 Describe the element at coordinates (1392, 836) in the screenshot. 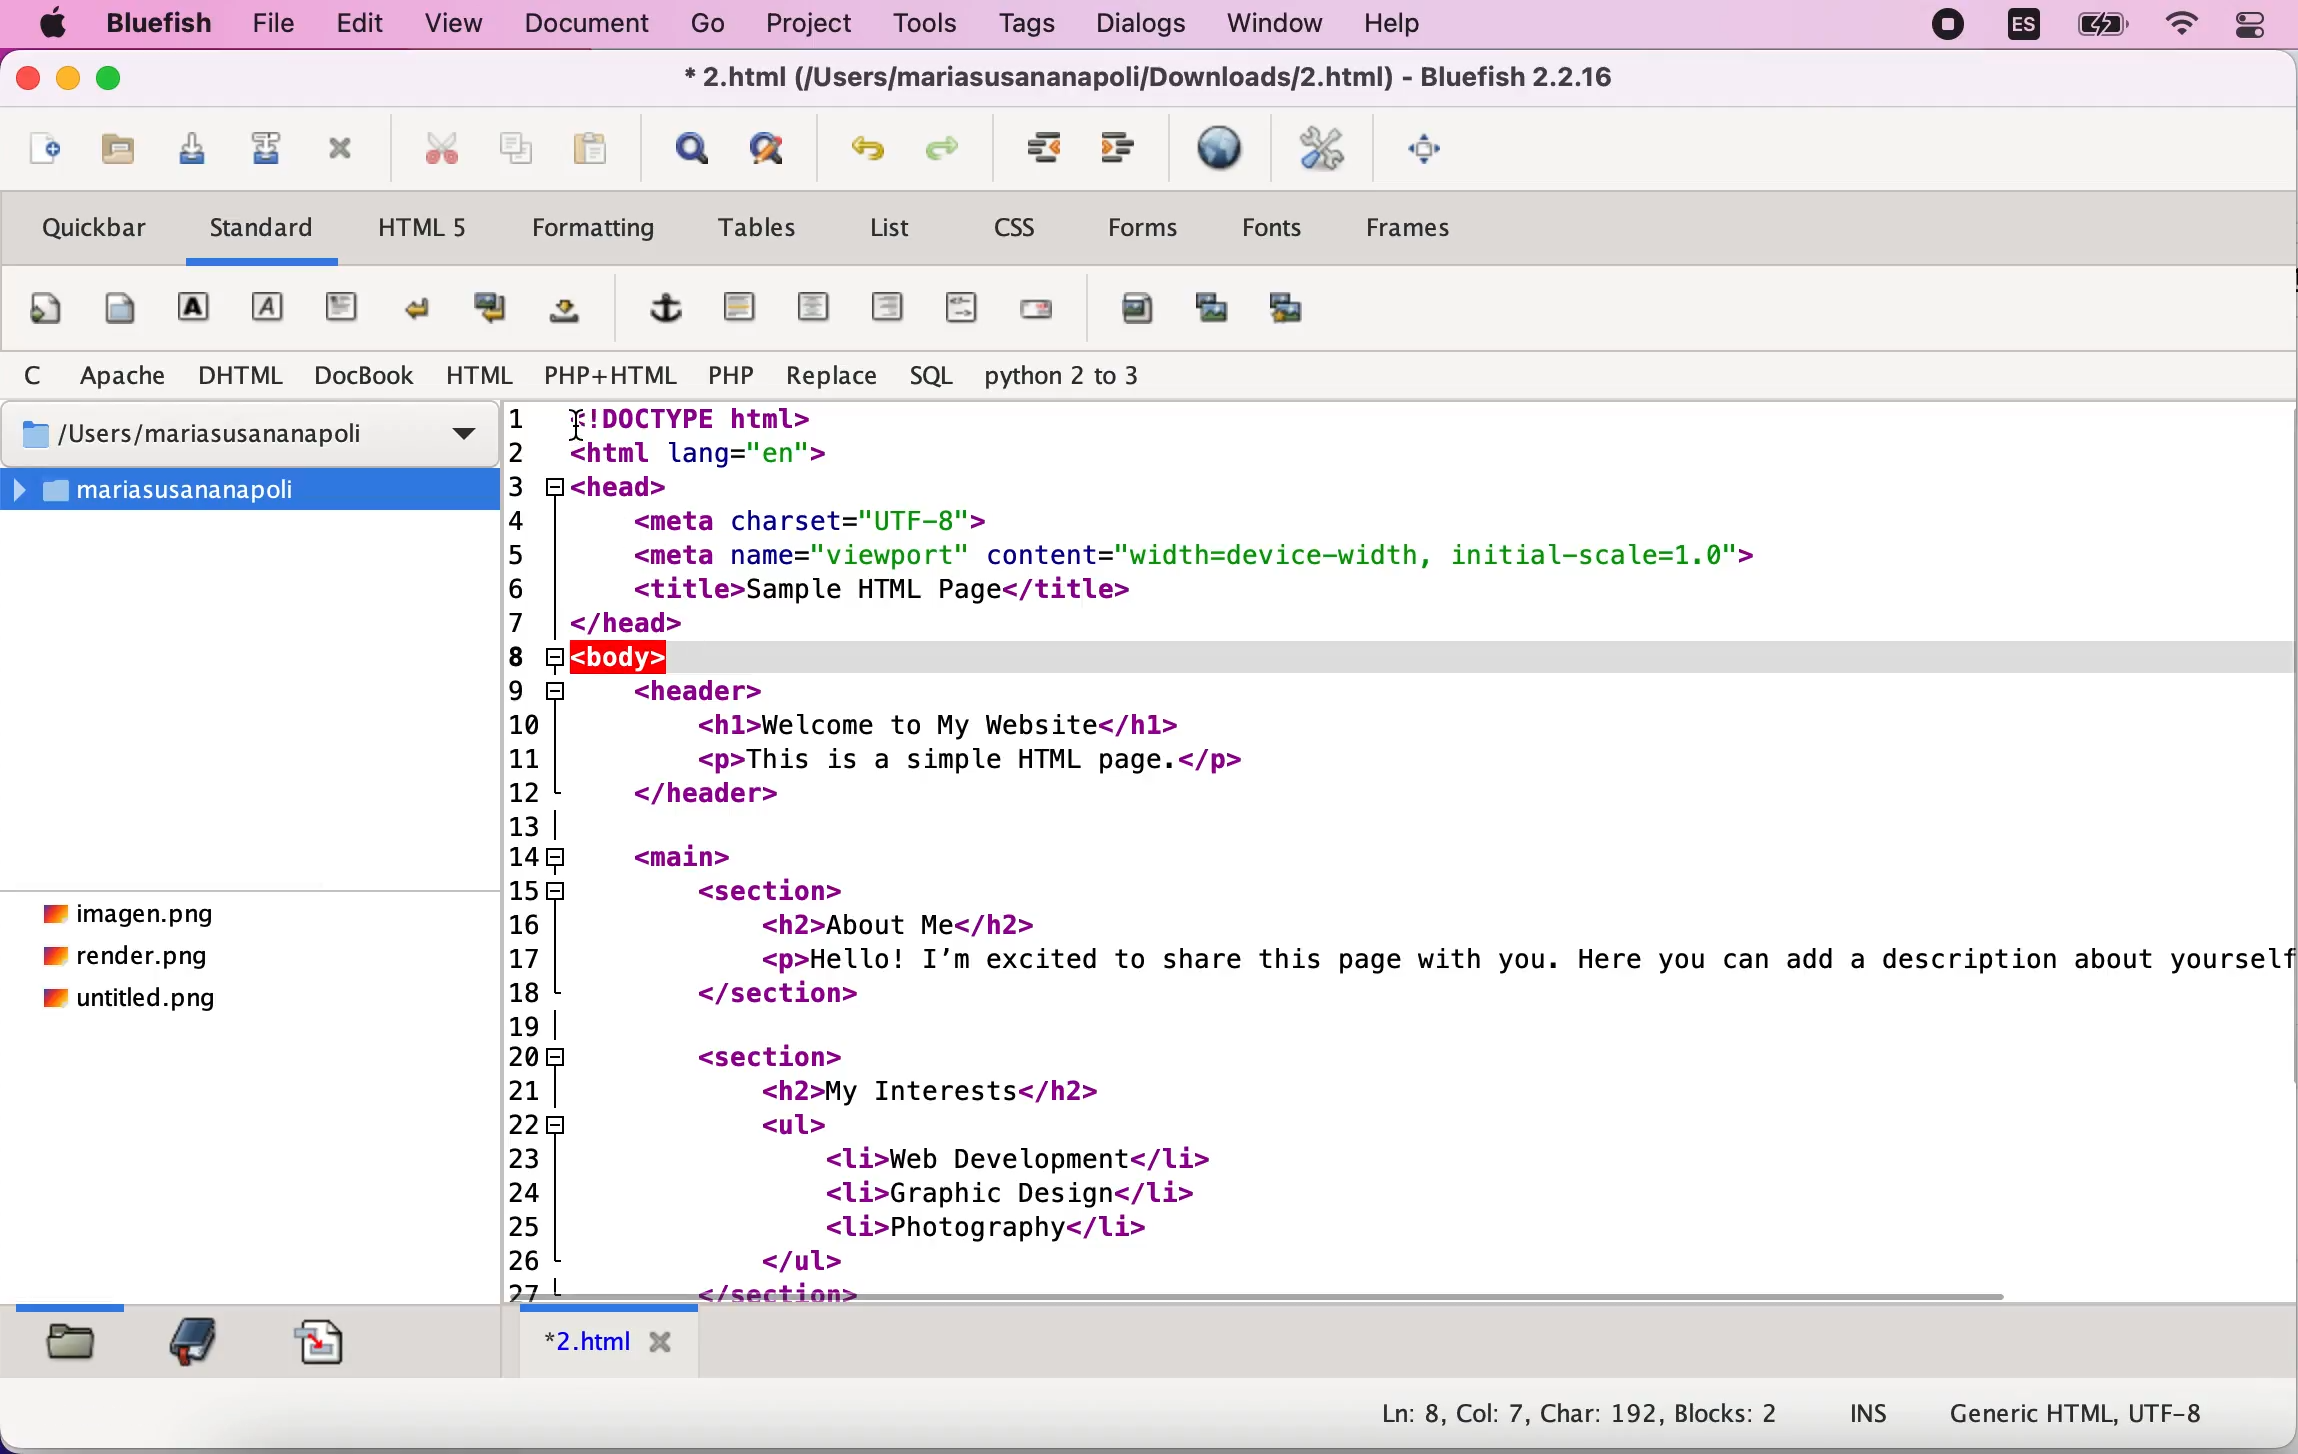

I see `<!DOCTYPE html>2 <html lang="en">3 <head>4 <meta charset="UTF-8">5 <meta name="viewport" content="width=device-width, initial-scale=1.0">6 <title>Sample HTML Page</title>7 | </head>(Jz|<body>!9 <header>10 <hl>Welcome to My Website</hl>11 <p>This is a simple HTML page.</p>12 </header>13 |148 <main>15 <section>if <h2>About Me</h2>17 <p>Hello! I'm excited to share this page with you. Here you can add a description about yoursel18 </section>19 |20 <section>21] <h2>My Interests</h2>22 <ul>23 <li>Web Development</li>24 <li>Graphic Design</li>25 <li>Photography</1i>26 </ul>` at that location.